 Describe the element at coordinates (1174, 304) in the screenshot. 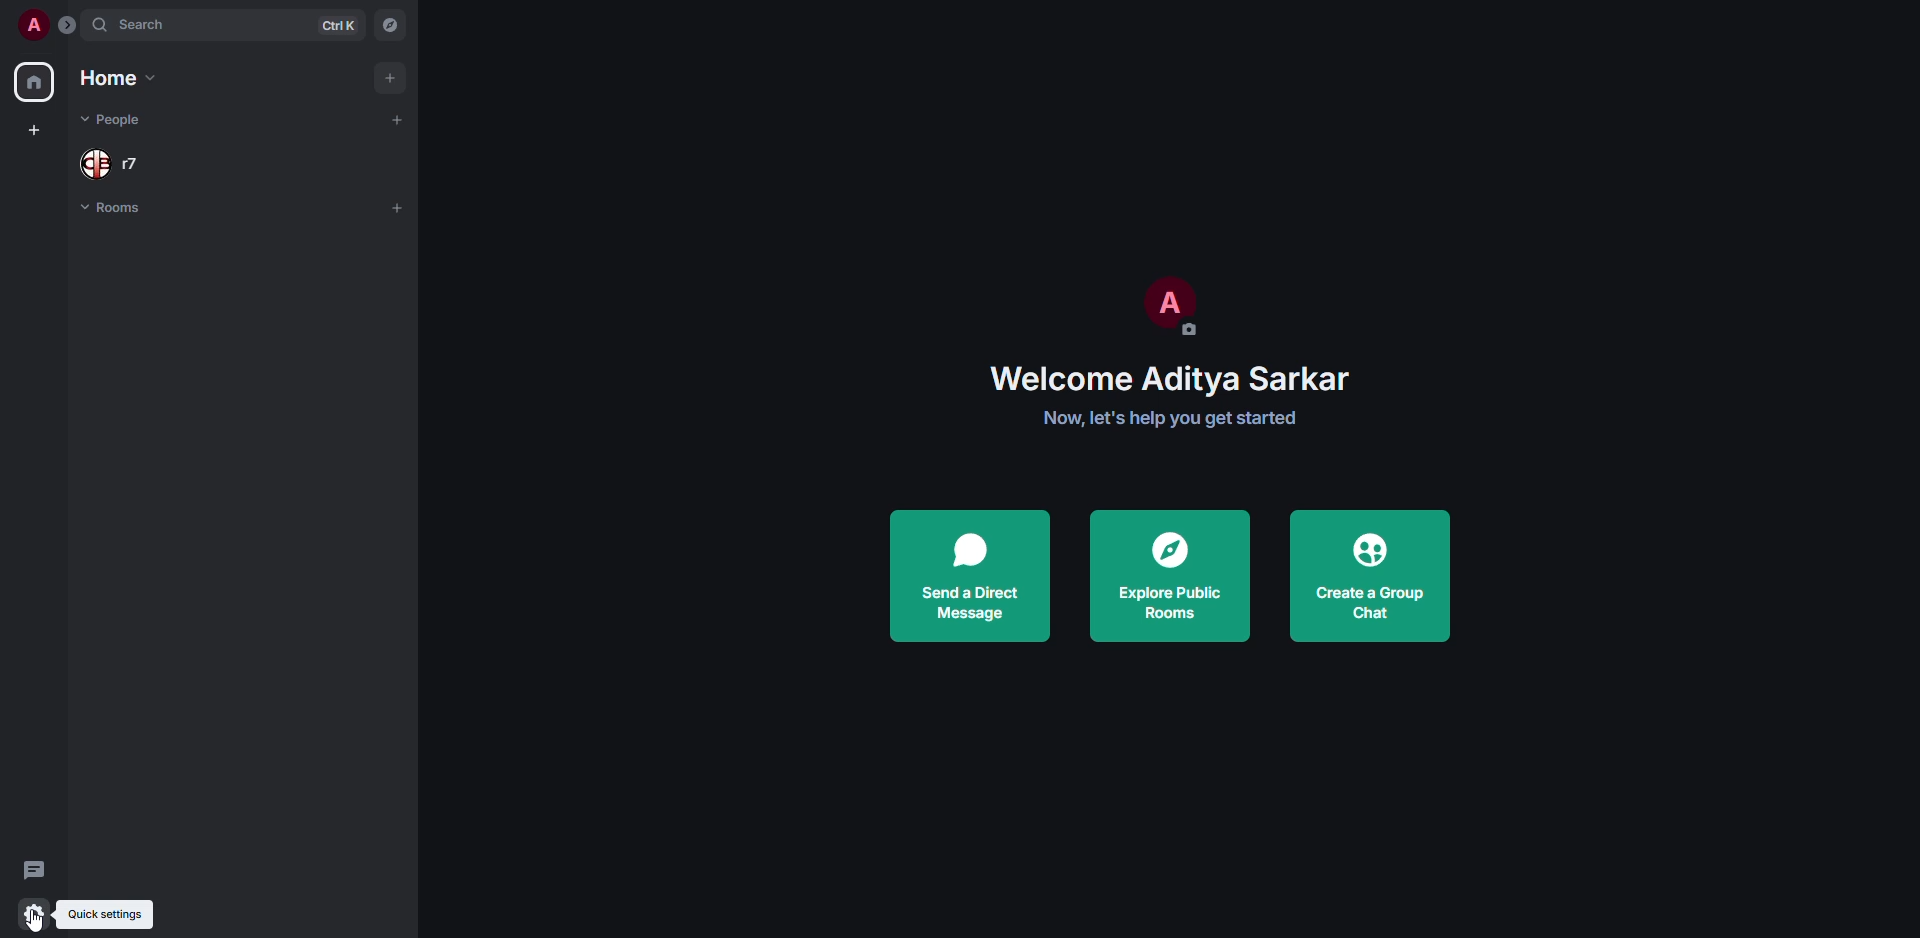

I see `profile` at that location.